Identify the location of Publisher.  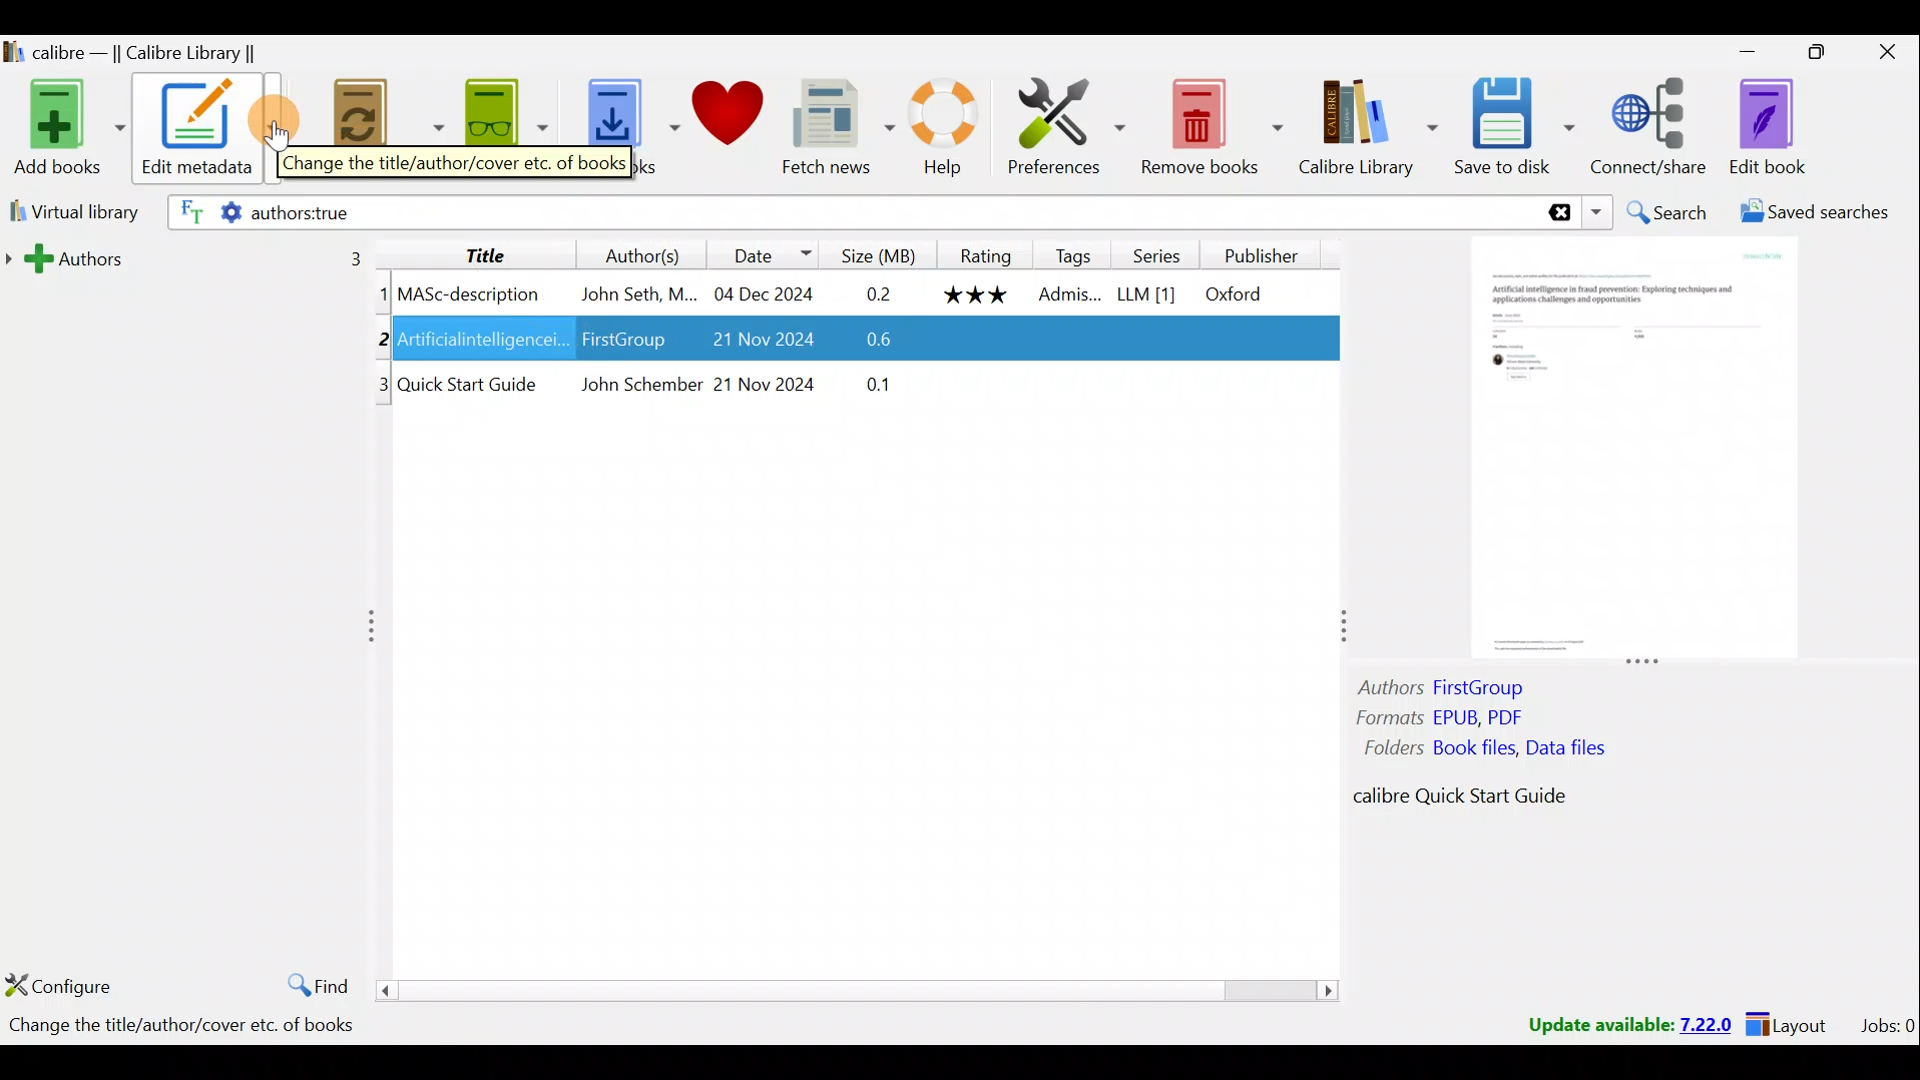
(1267, 253).